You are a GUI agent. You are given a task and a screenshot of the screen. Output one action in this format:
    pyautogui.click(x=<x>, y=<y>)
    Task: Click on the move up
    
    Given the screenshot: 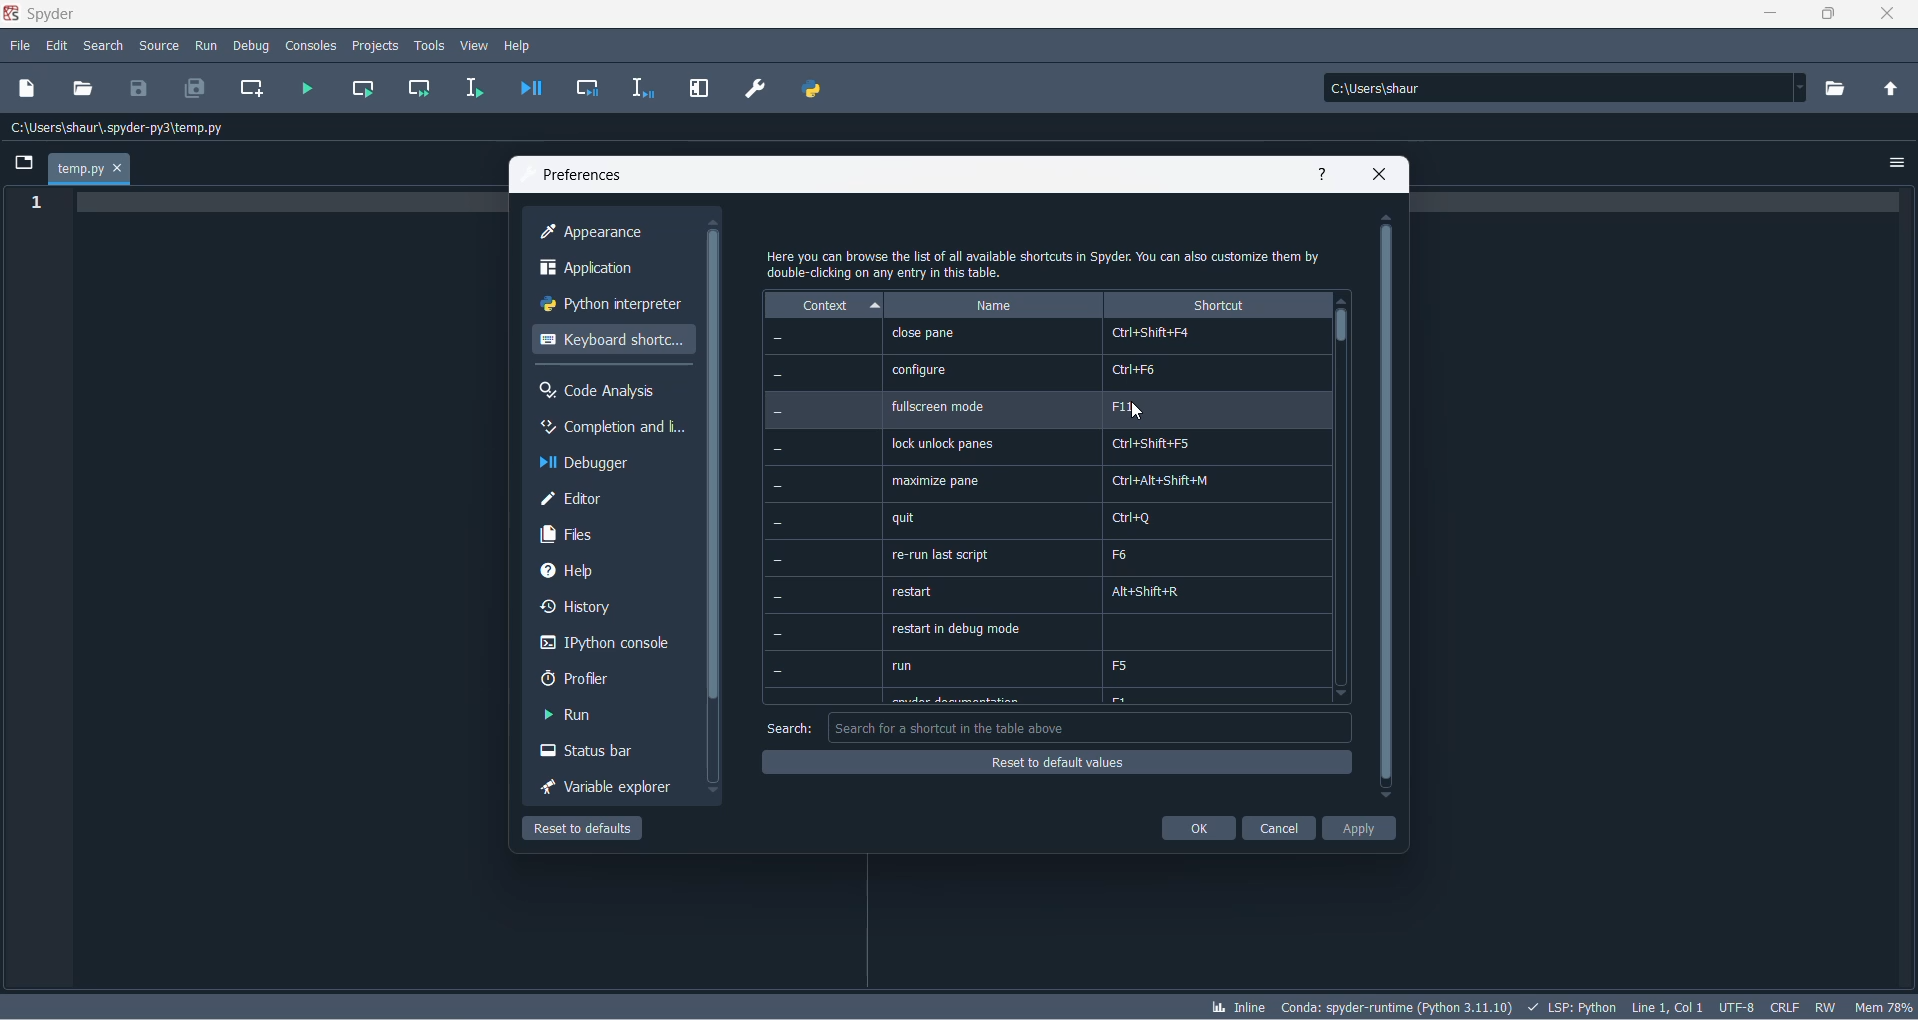 What is the action you would take?
    pyautogui.click(x=715, y=222)
    